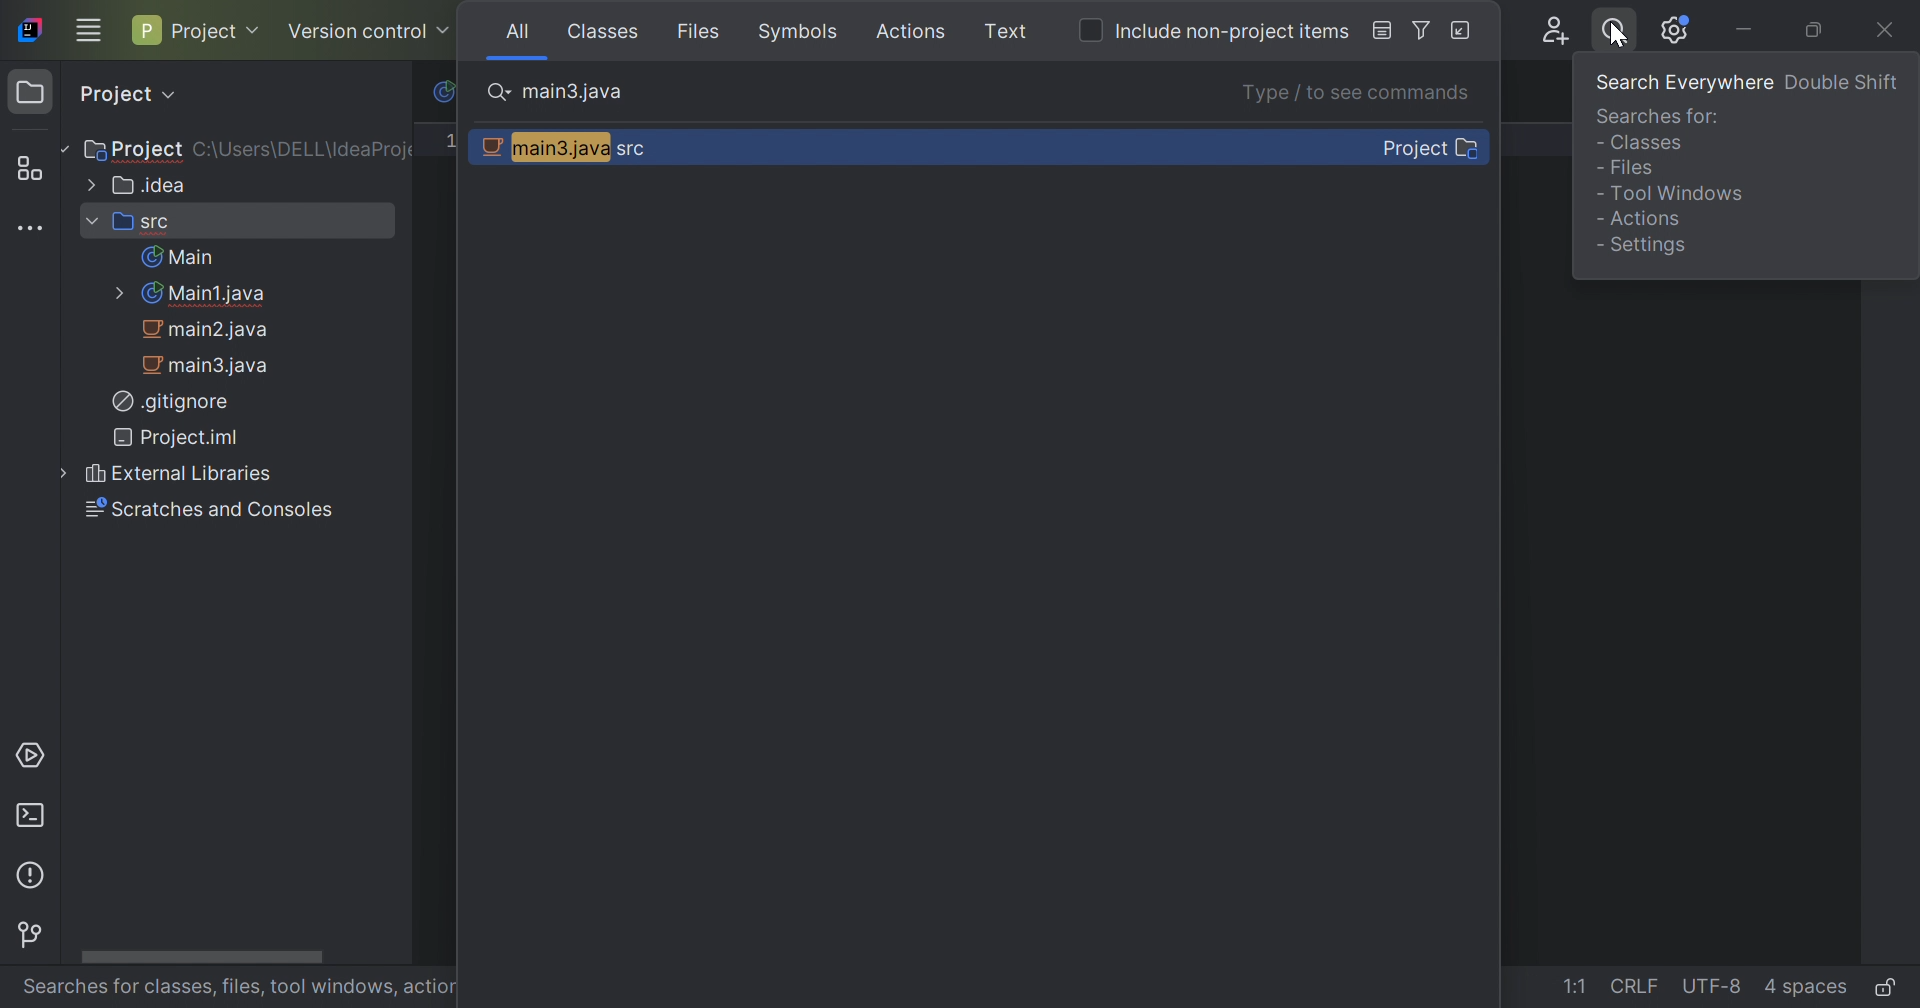  Describe the element at coordinates (915, 32) in the screenshot. I see `Actions` at that location.